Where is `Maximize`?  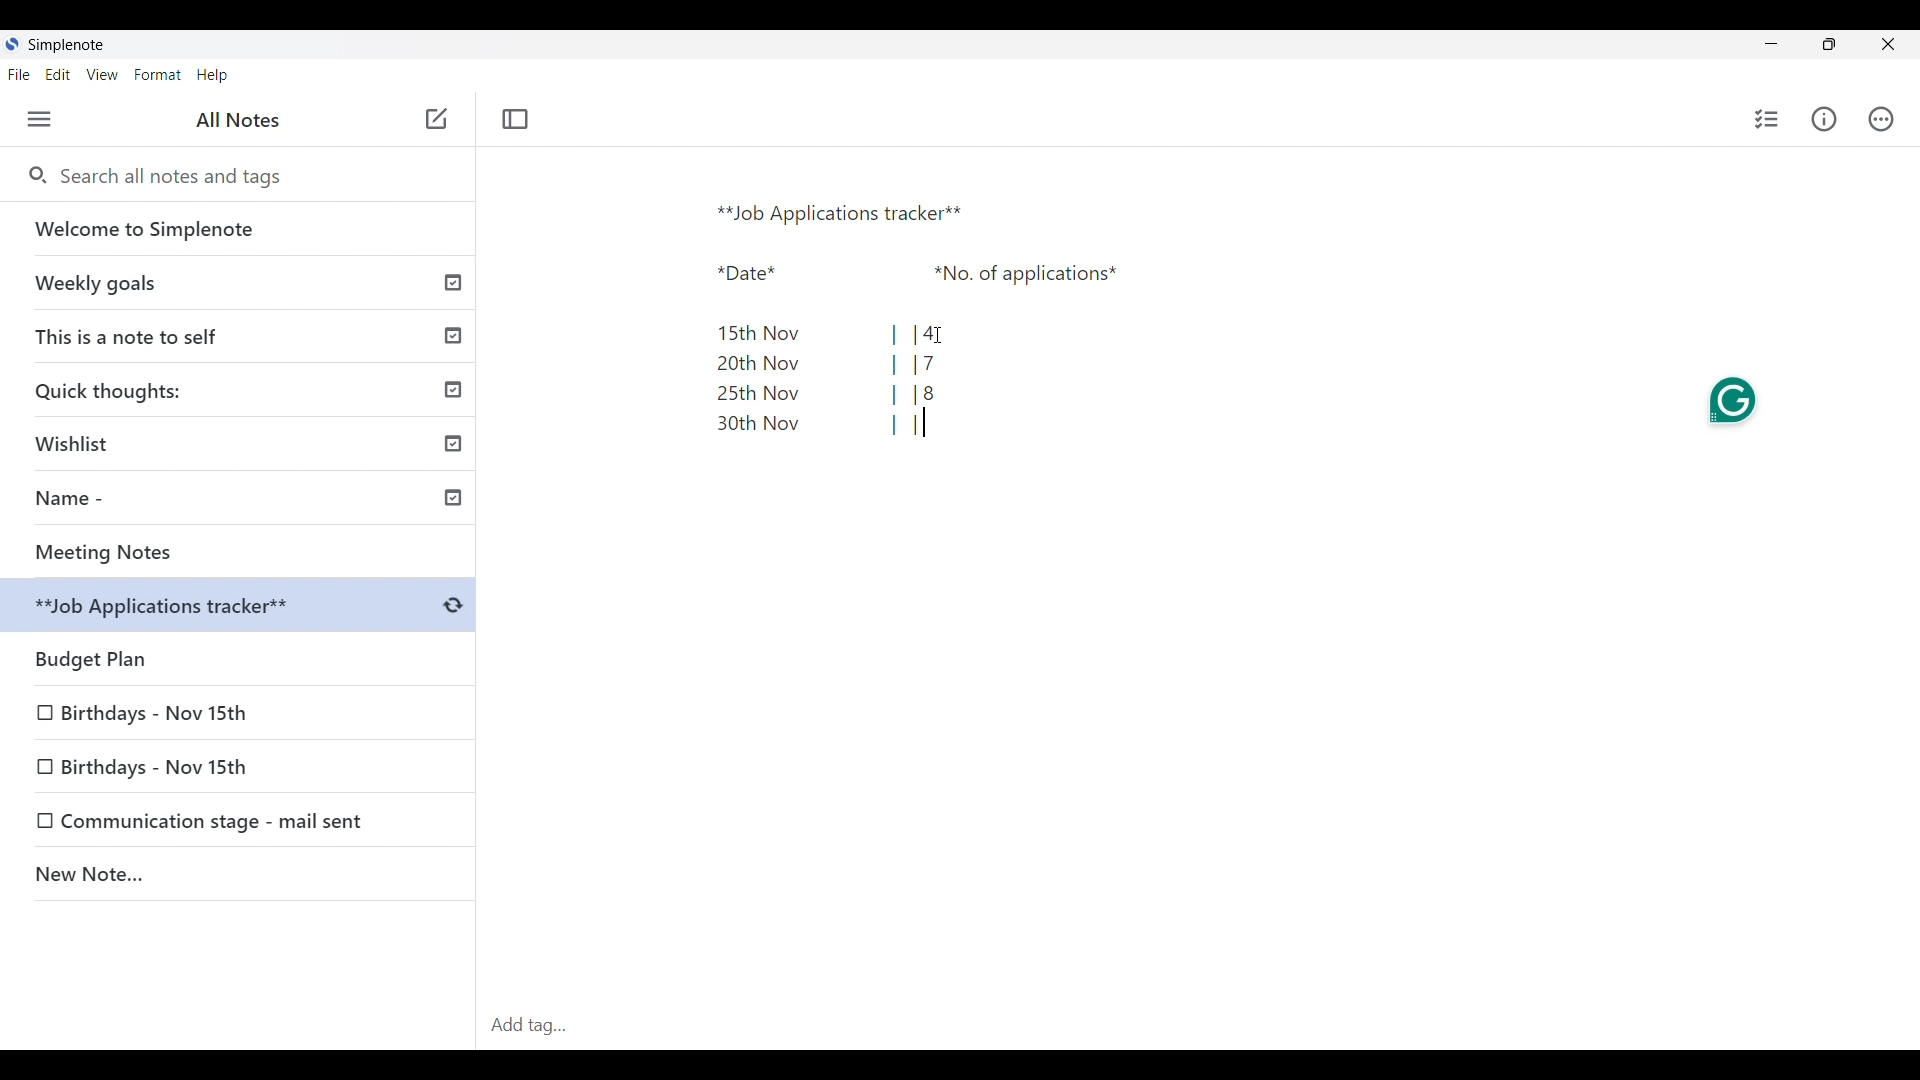
Maximize is located at coordinates (1829, 44).